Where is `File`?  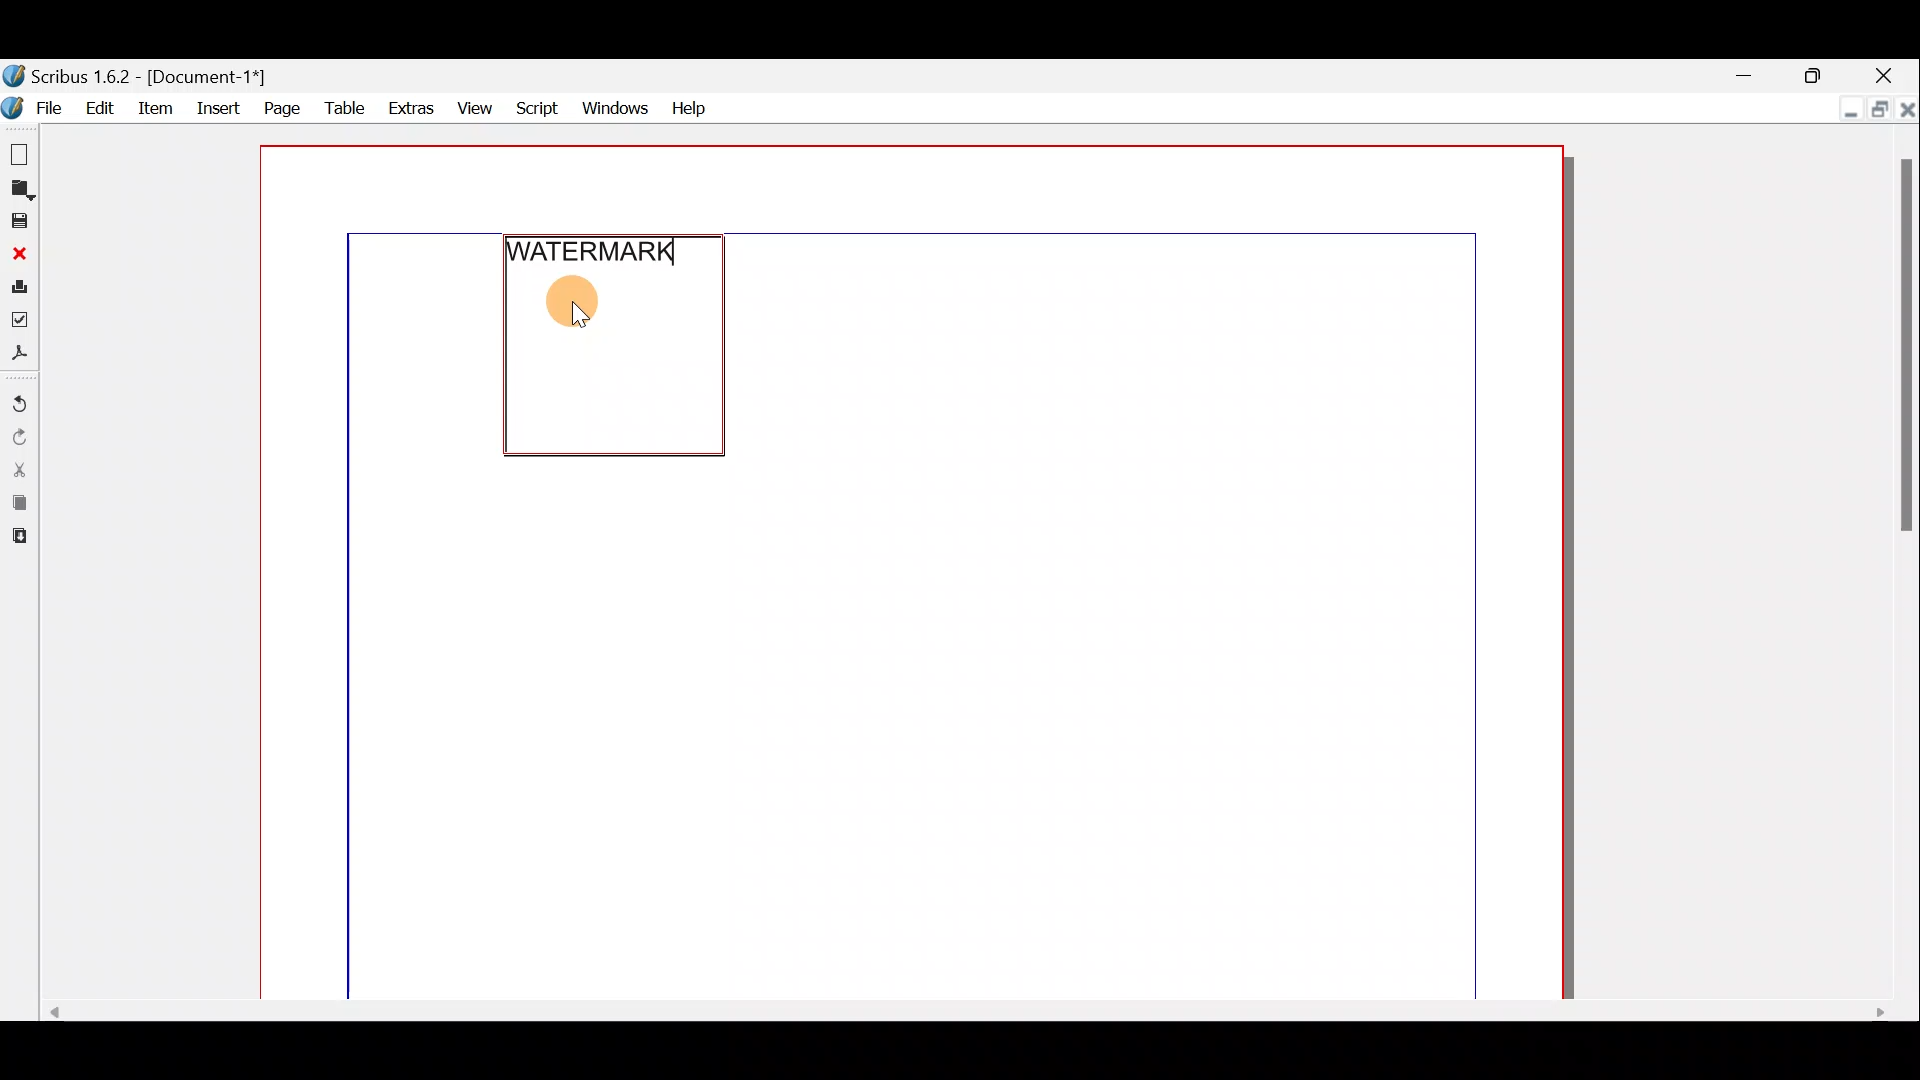 File is located at coordinates (37, 107).